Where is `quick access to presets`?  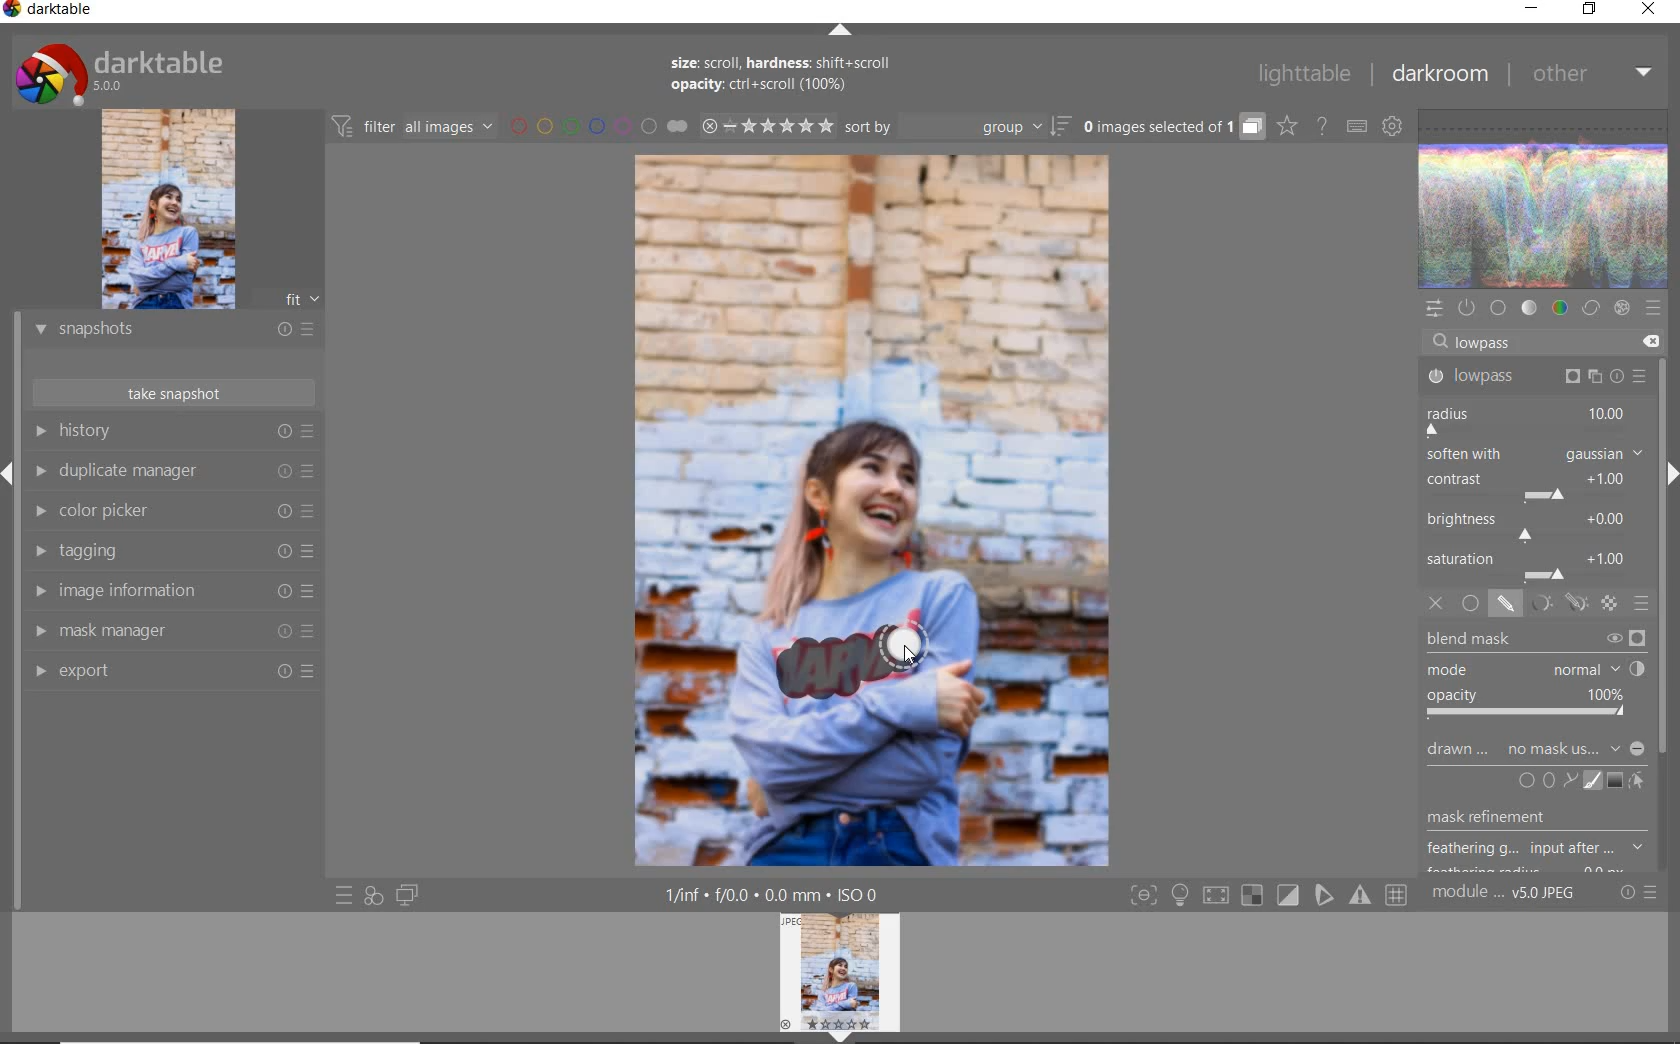
quick access to presets is located at coordinates (346, 894).